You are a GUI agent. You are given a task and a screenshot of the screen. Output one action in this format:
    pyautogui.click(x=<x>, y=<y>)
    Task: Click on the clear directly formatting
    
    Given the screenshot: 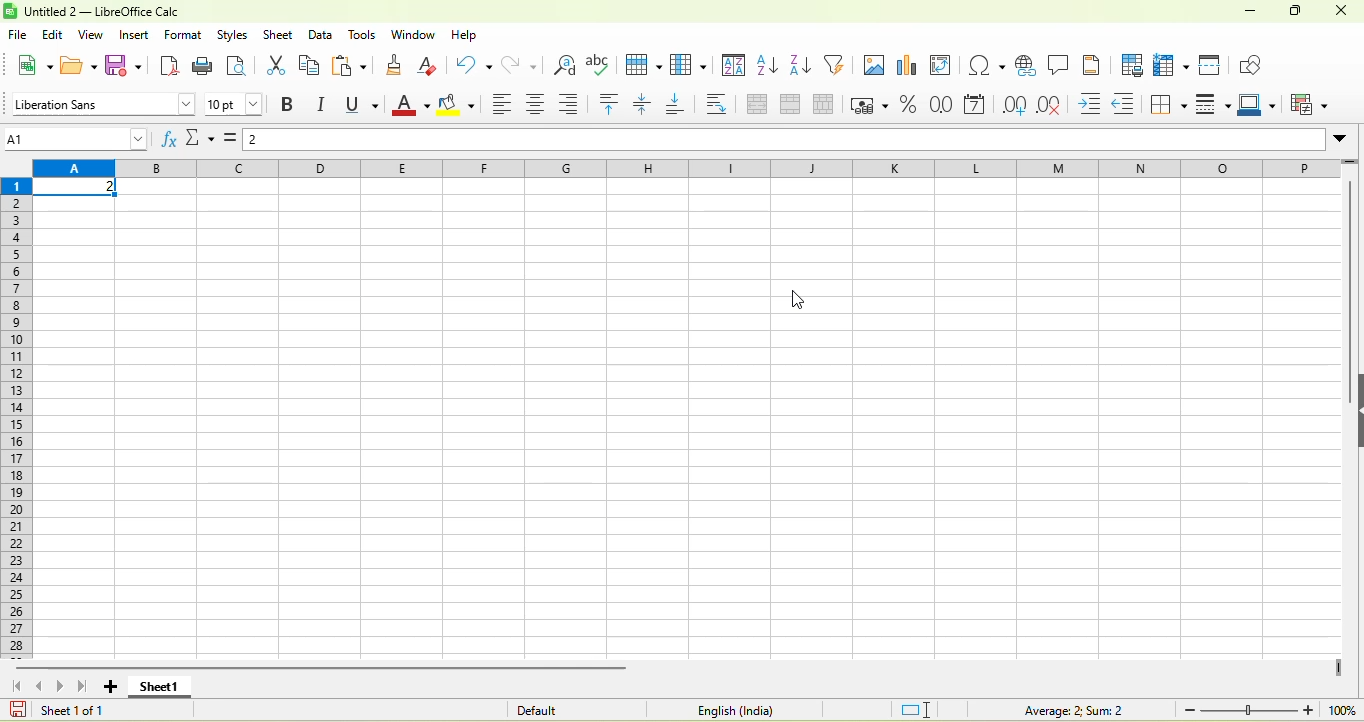 What is the action you would take?
    pyautogui.click(x=437, y=65)
    